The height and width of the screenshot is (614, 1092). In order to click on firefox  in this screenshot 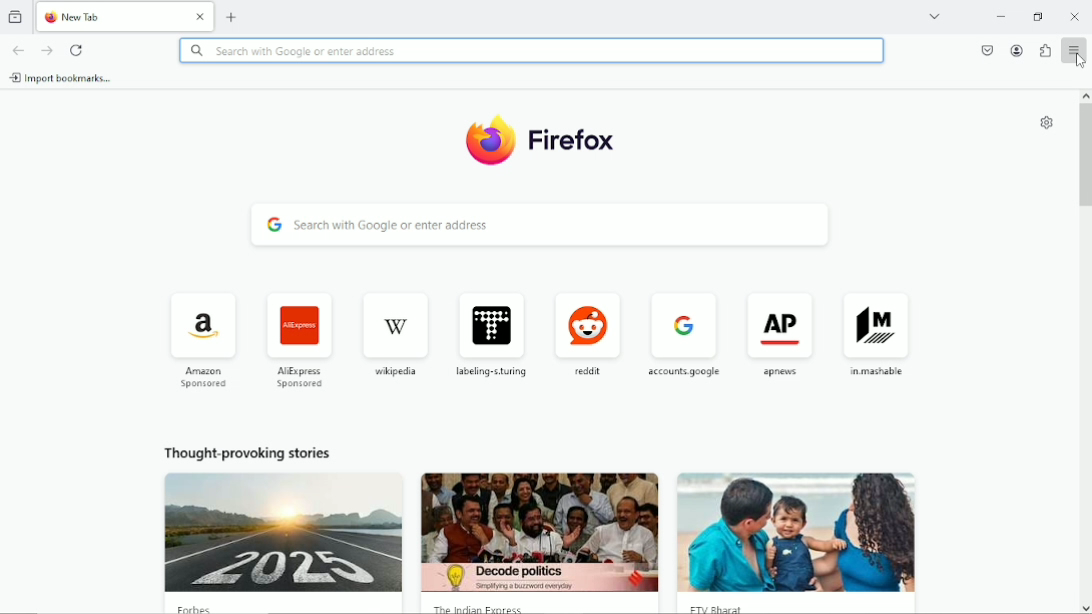, I will do `click(580, 144)`.